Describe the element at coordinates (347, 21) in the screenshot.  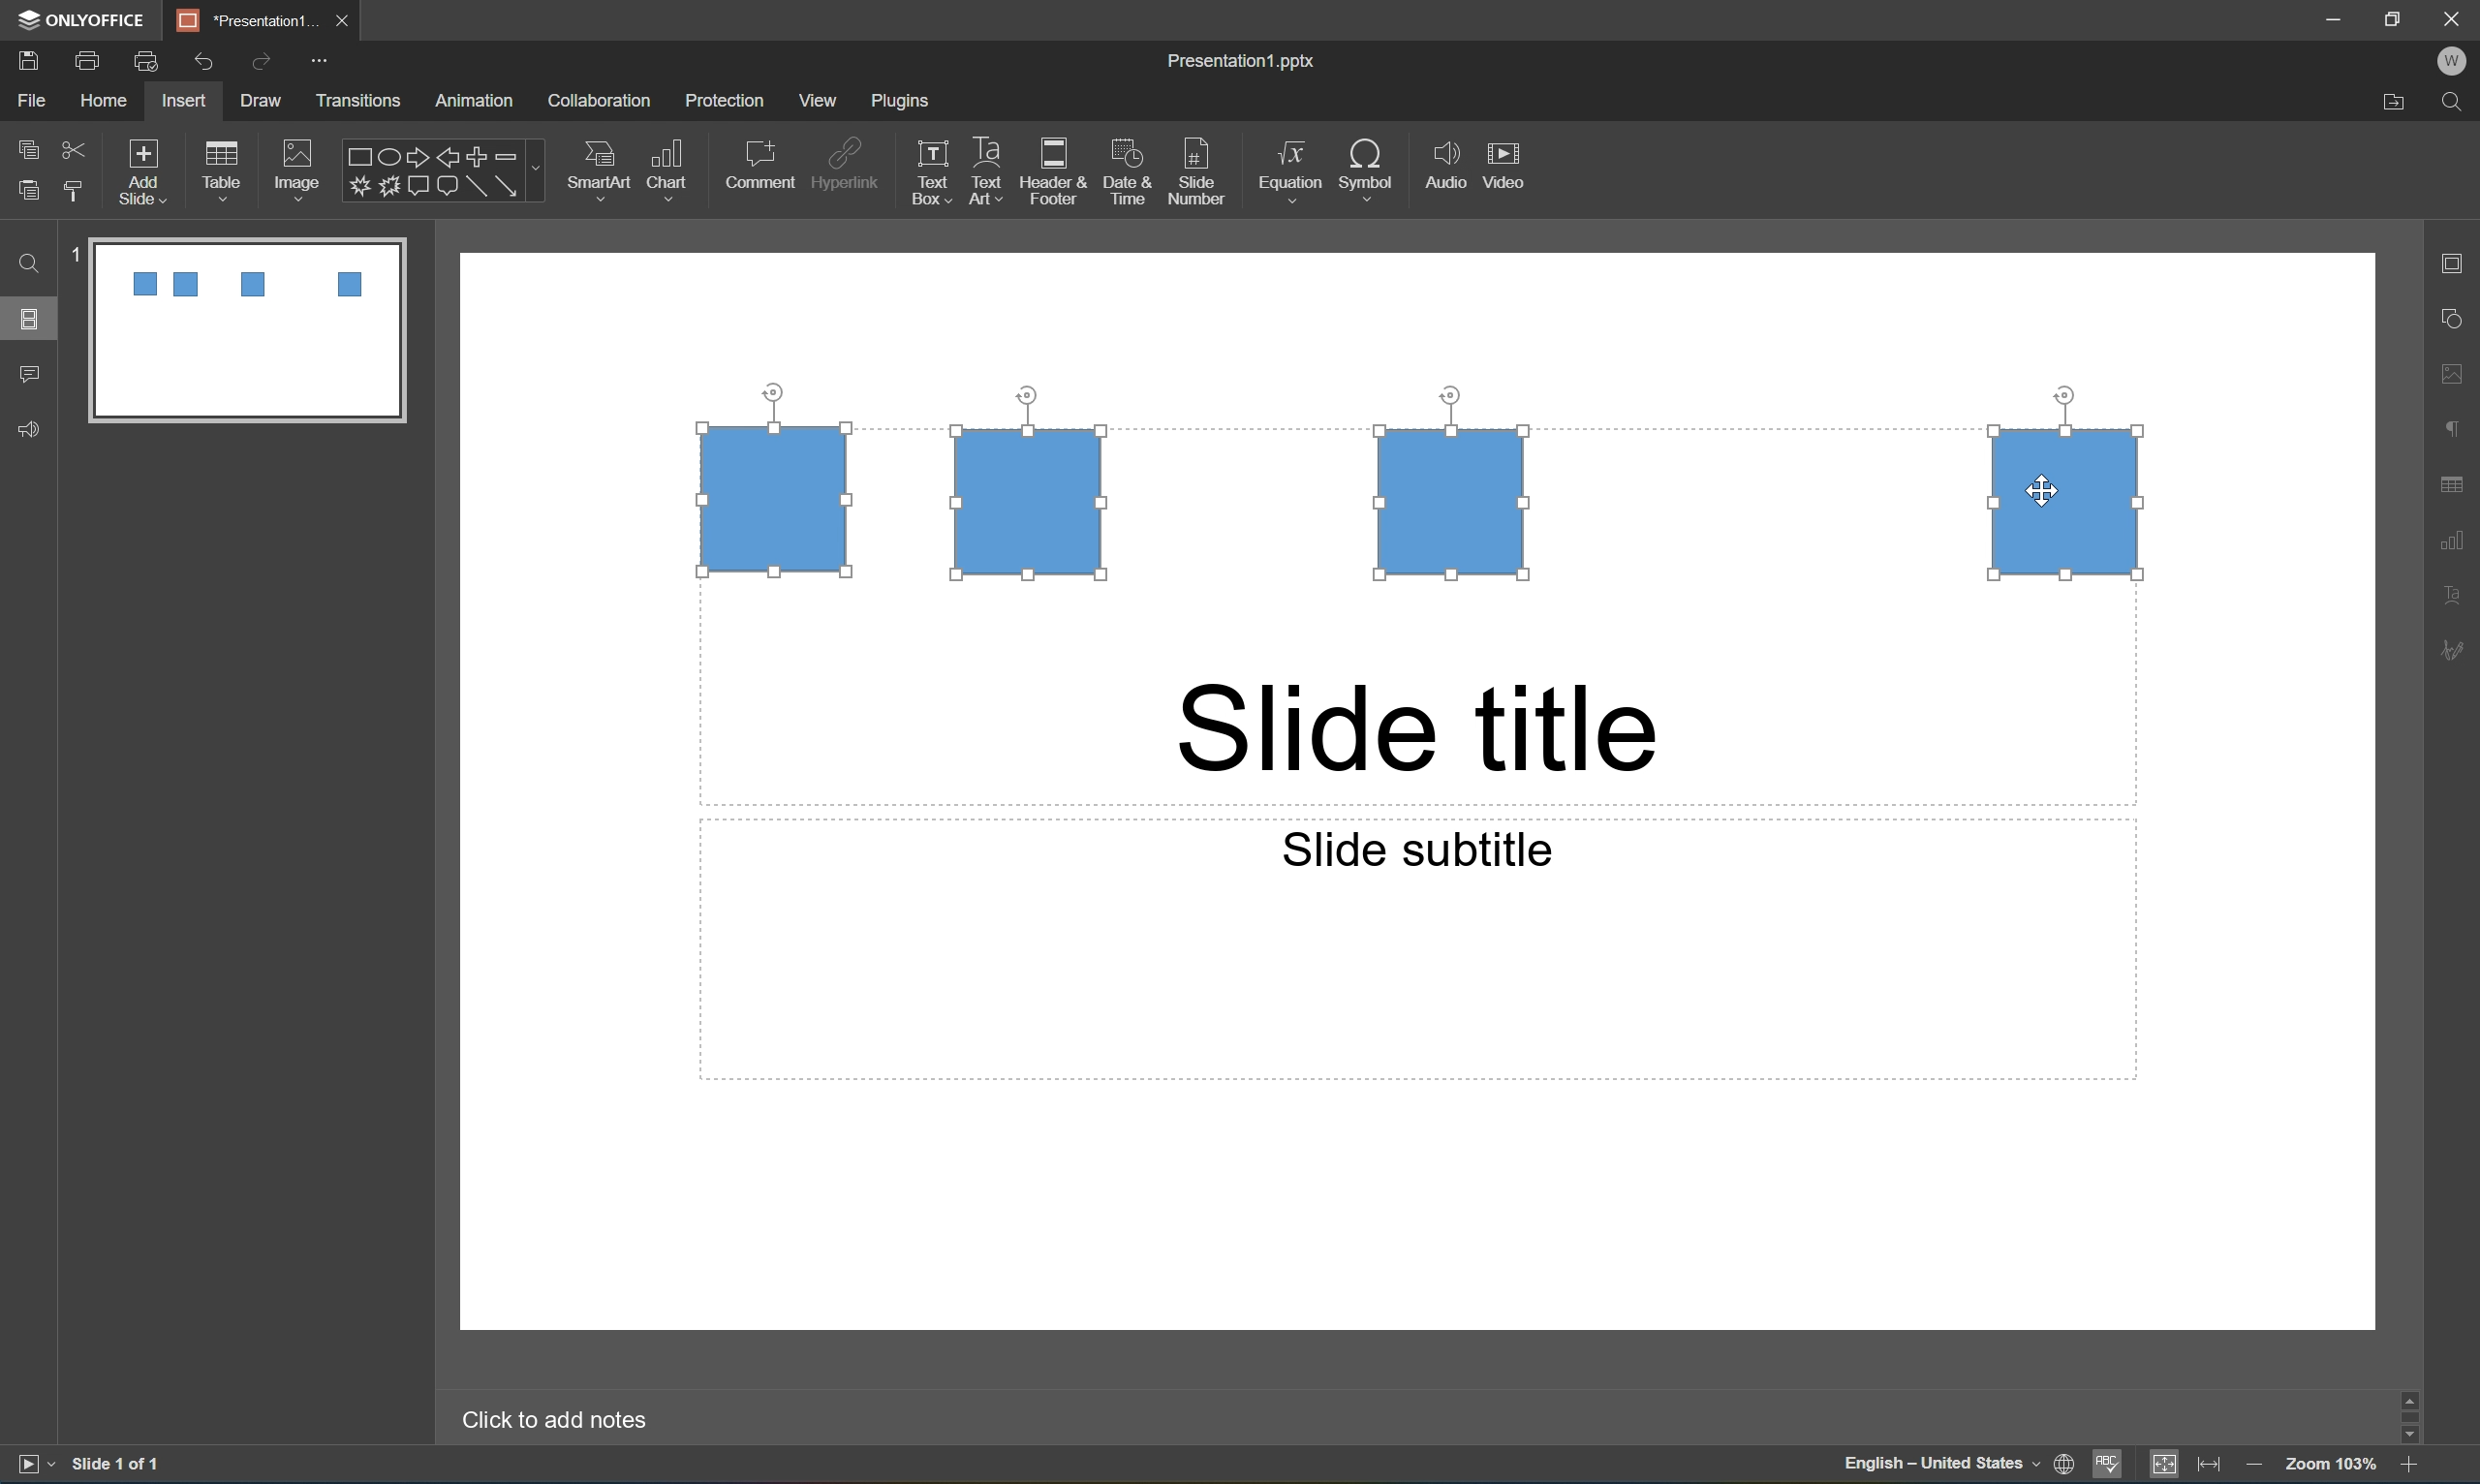
I see `close` at that location.